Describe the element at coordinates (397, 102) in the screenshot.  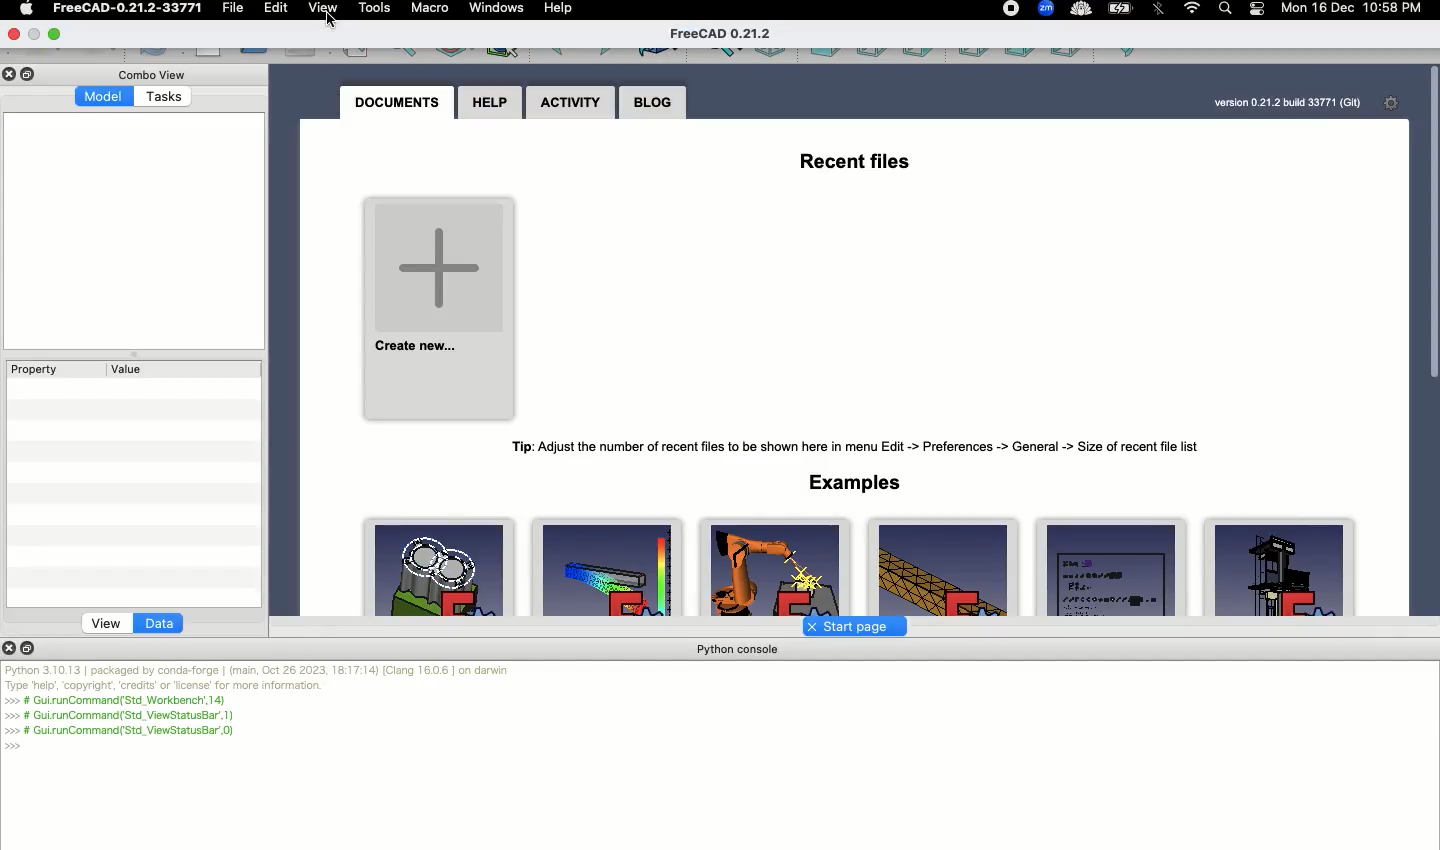
I see `Documents` at that location.